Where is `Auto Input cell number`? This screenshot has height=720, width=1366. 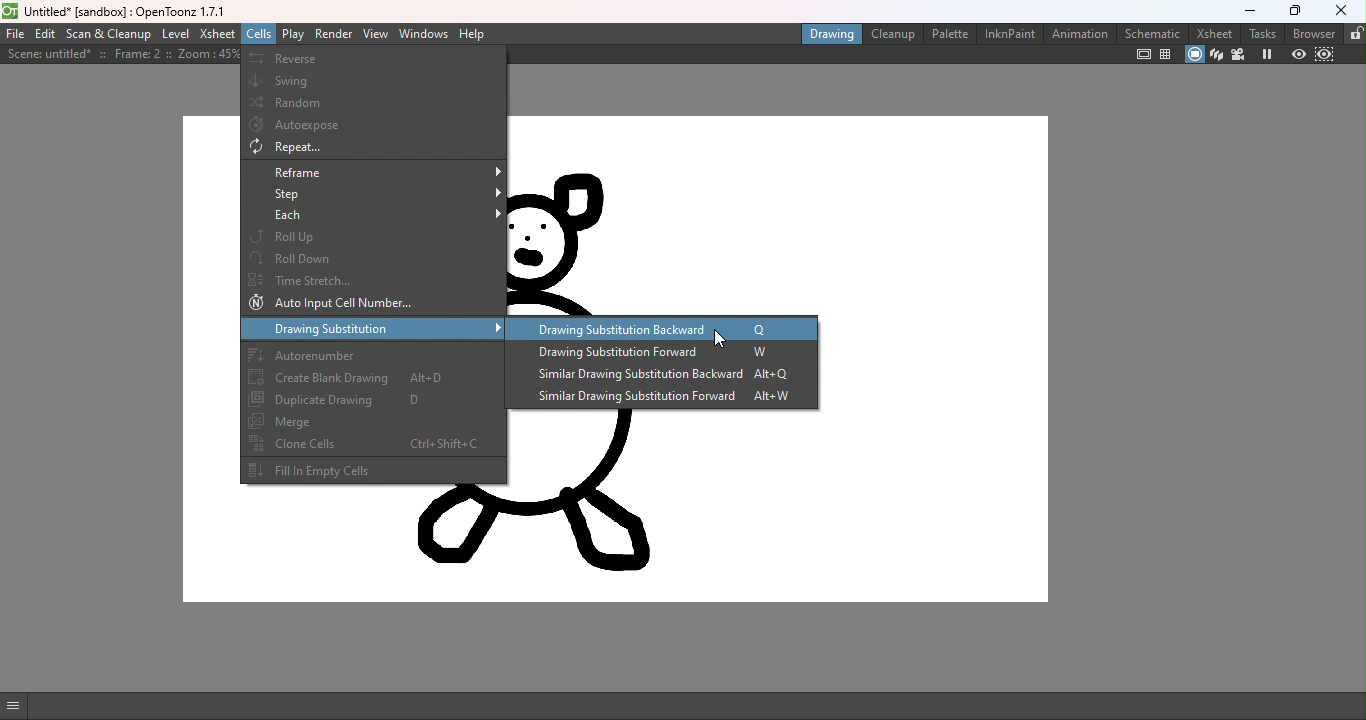
Auto Input cell number is located at coordinates (370, 304).